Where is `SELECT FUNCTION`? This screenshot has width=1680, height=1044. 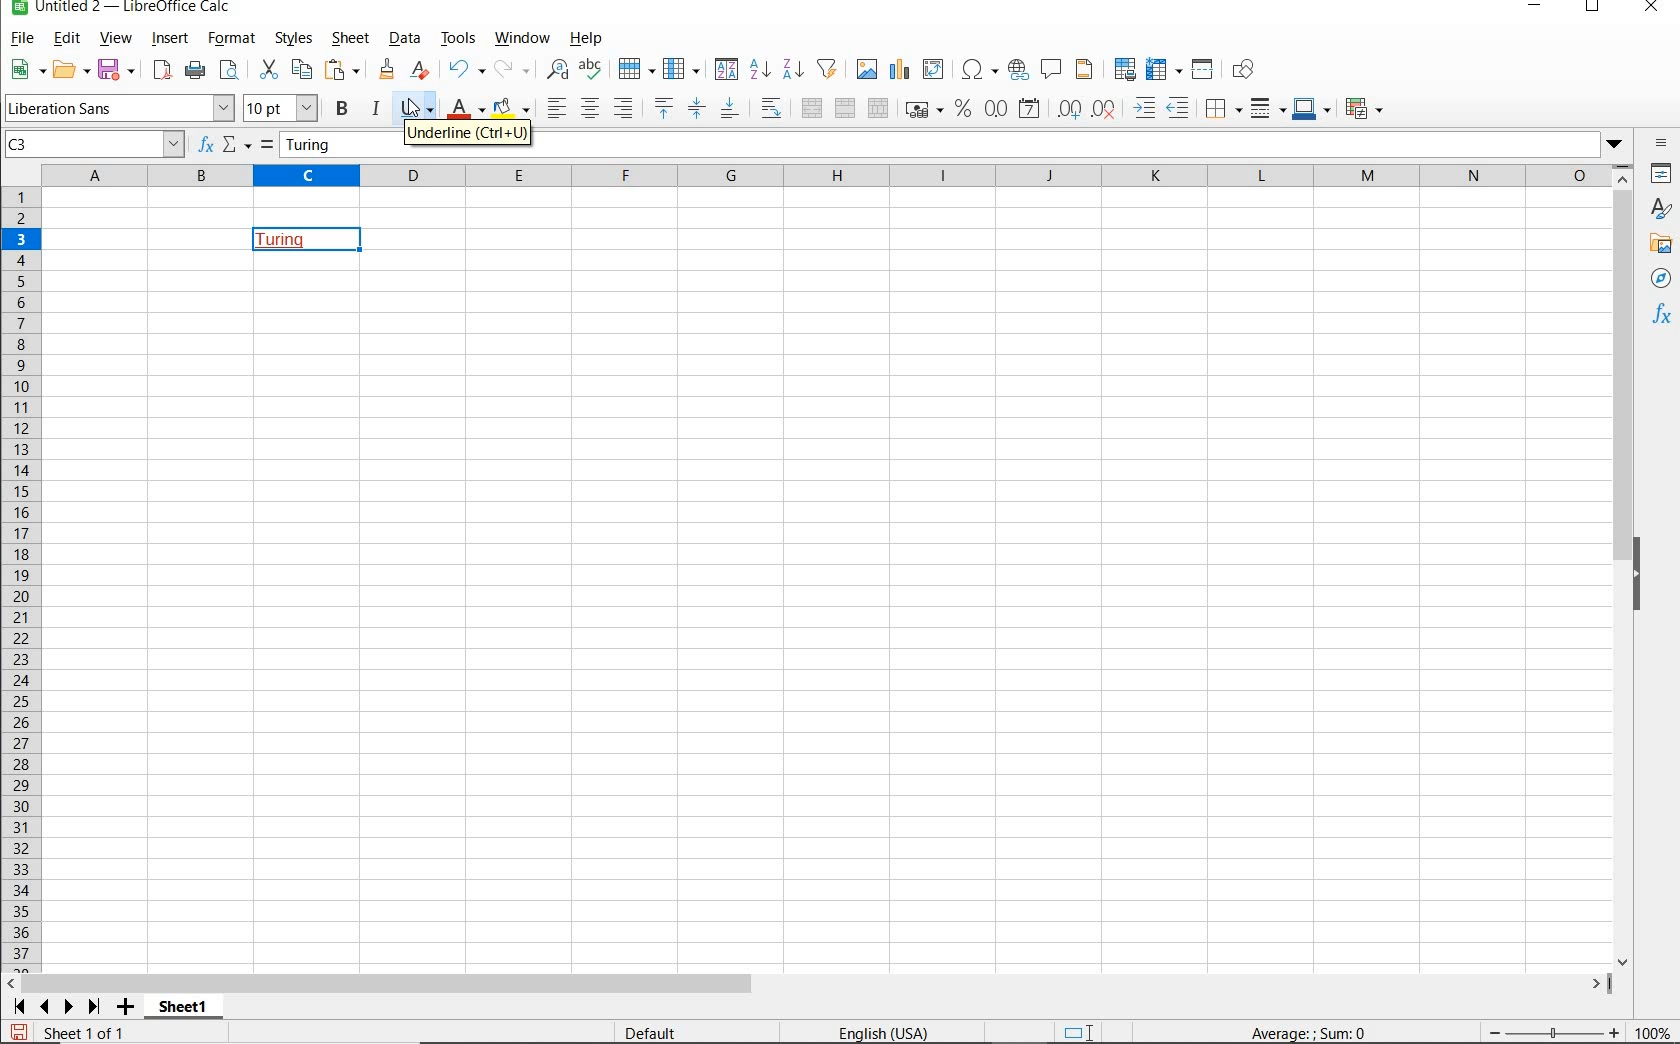
SELECT FUNCTION is located at coordinates (237, 145).